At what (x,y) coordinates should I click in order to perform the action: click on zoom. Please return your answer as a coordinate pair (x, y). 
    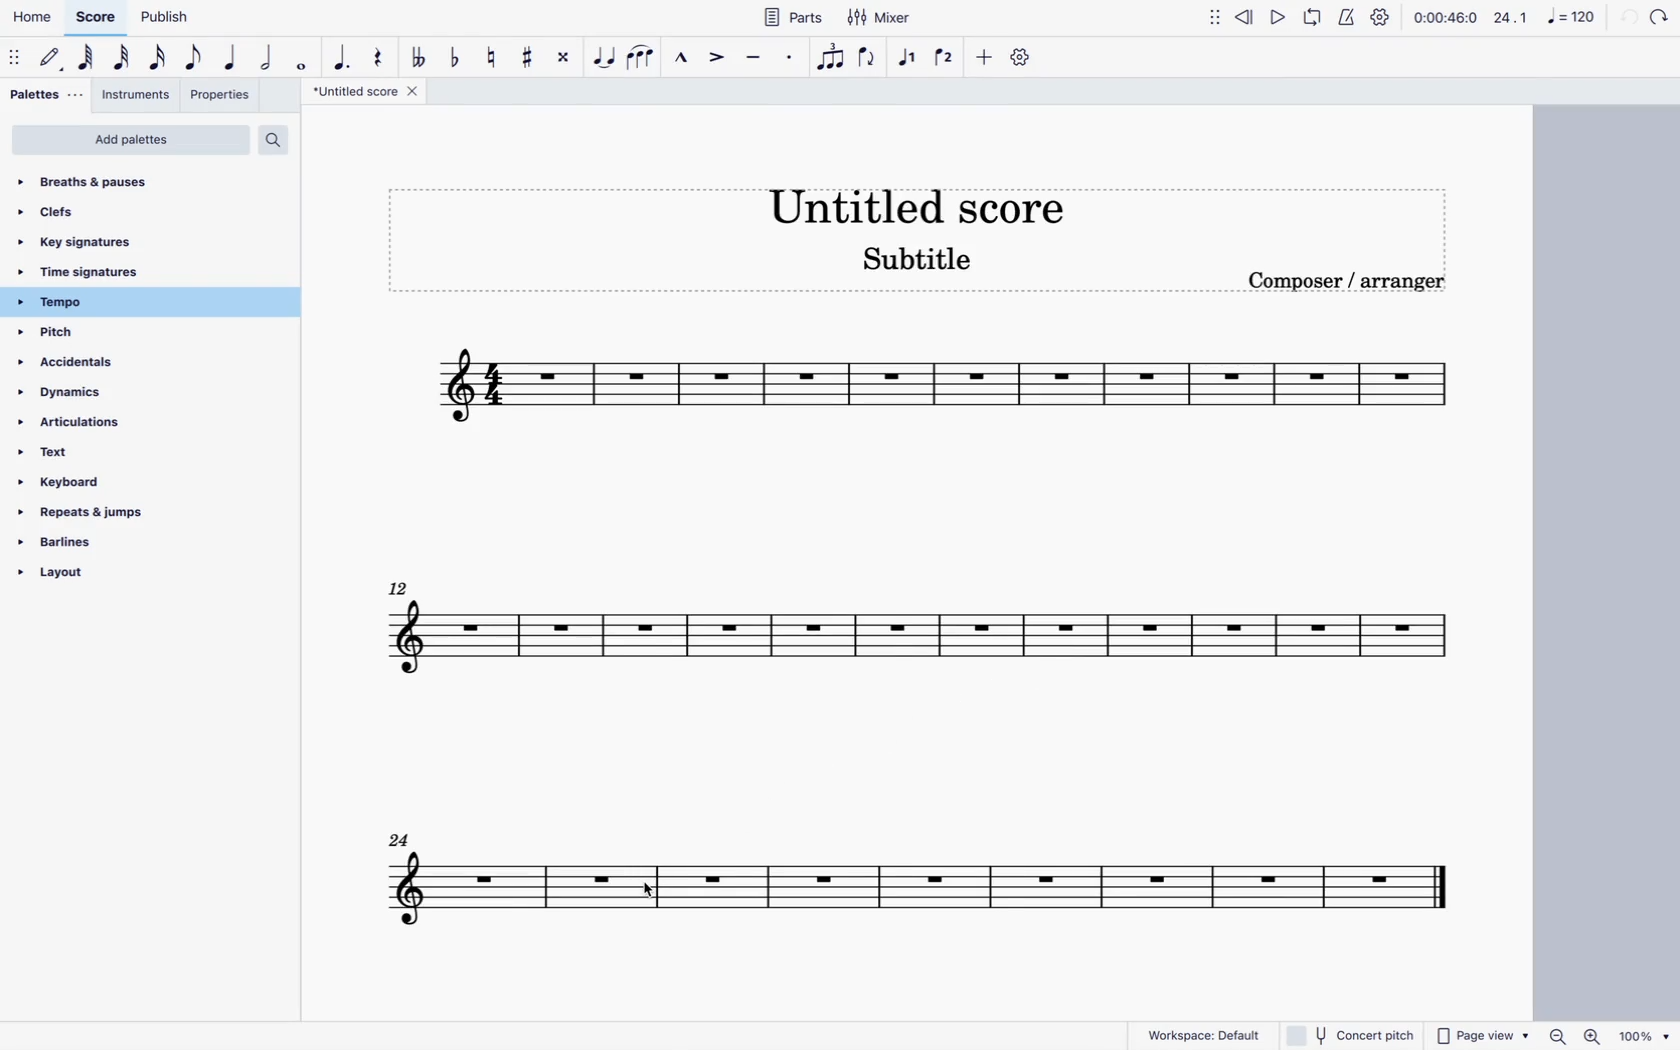
    Looking at the image, I should click on (1611, 1036).